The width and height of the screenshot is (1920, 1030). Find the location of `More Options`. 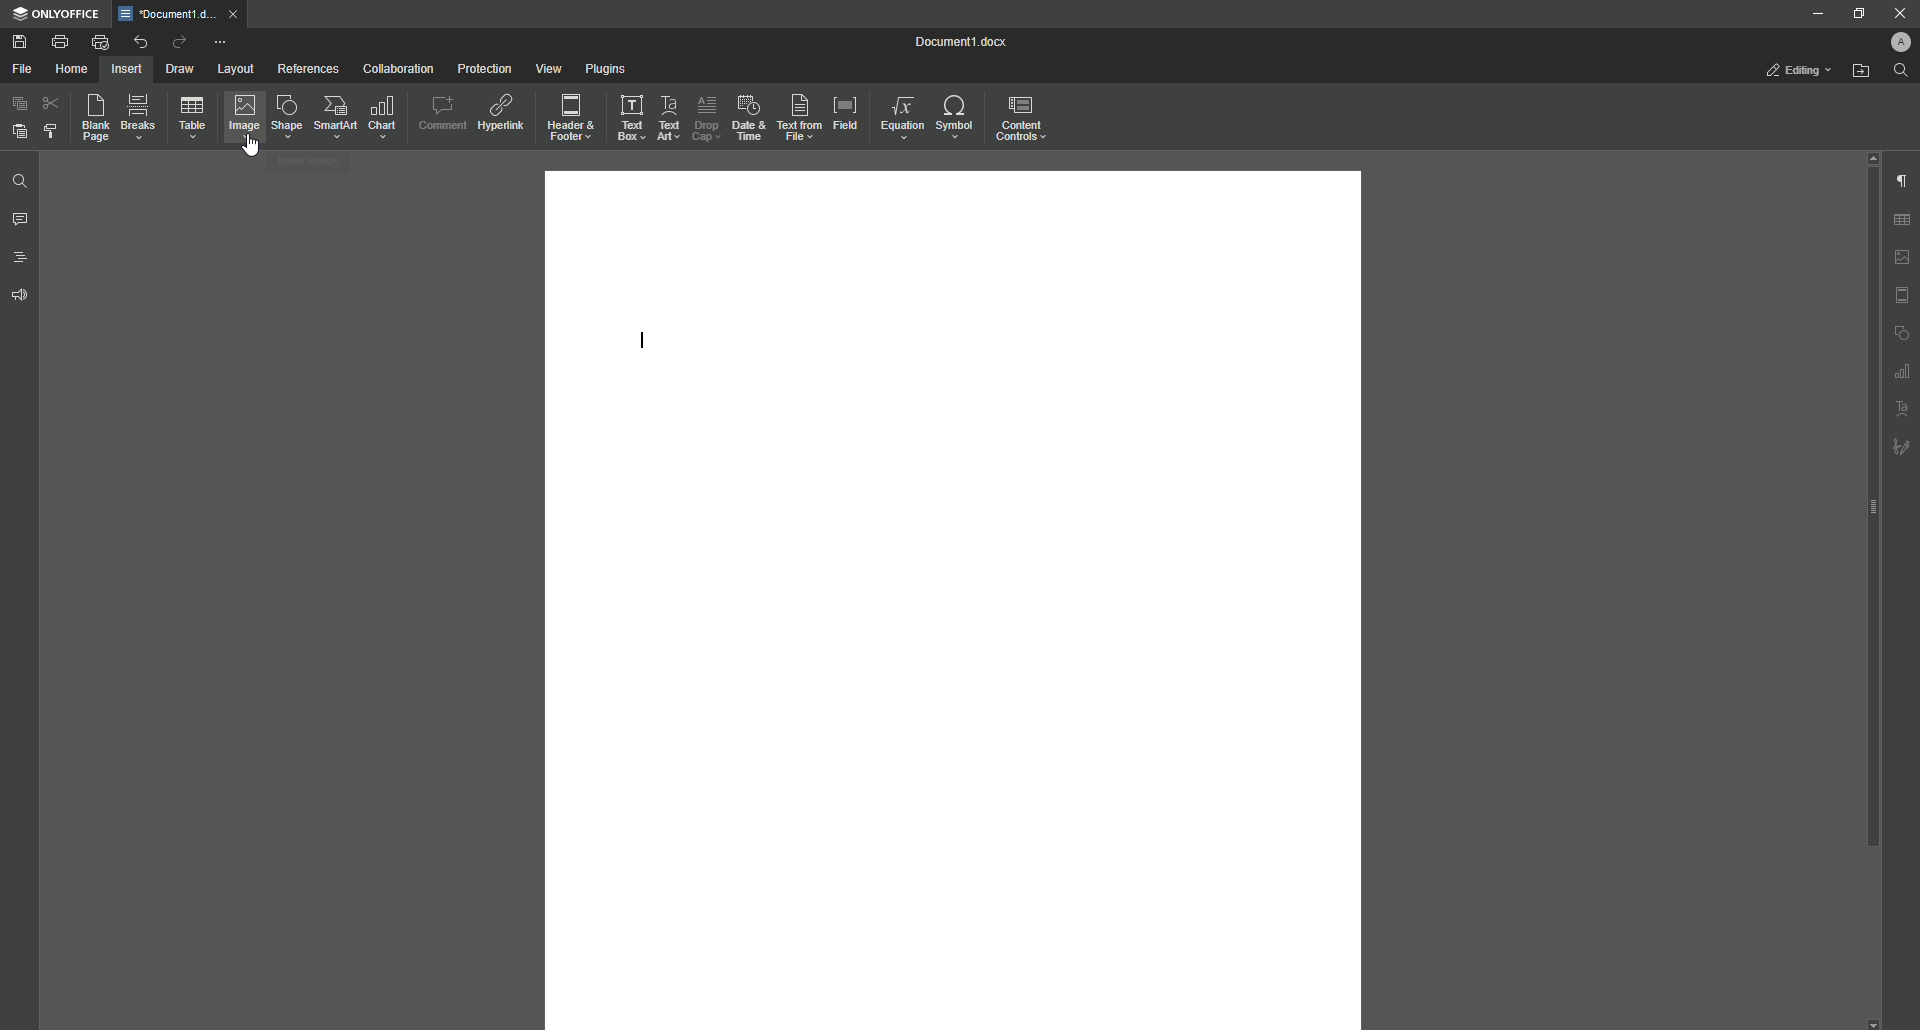

More Options is located at coordinates (223, 42).